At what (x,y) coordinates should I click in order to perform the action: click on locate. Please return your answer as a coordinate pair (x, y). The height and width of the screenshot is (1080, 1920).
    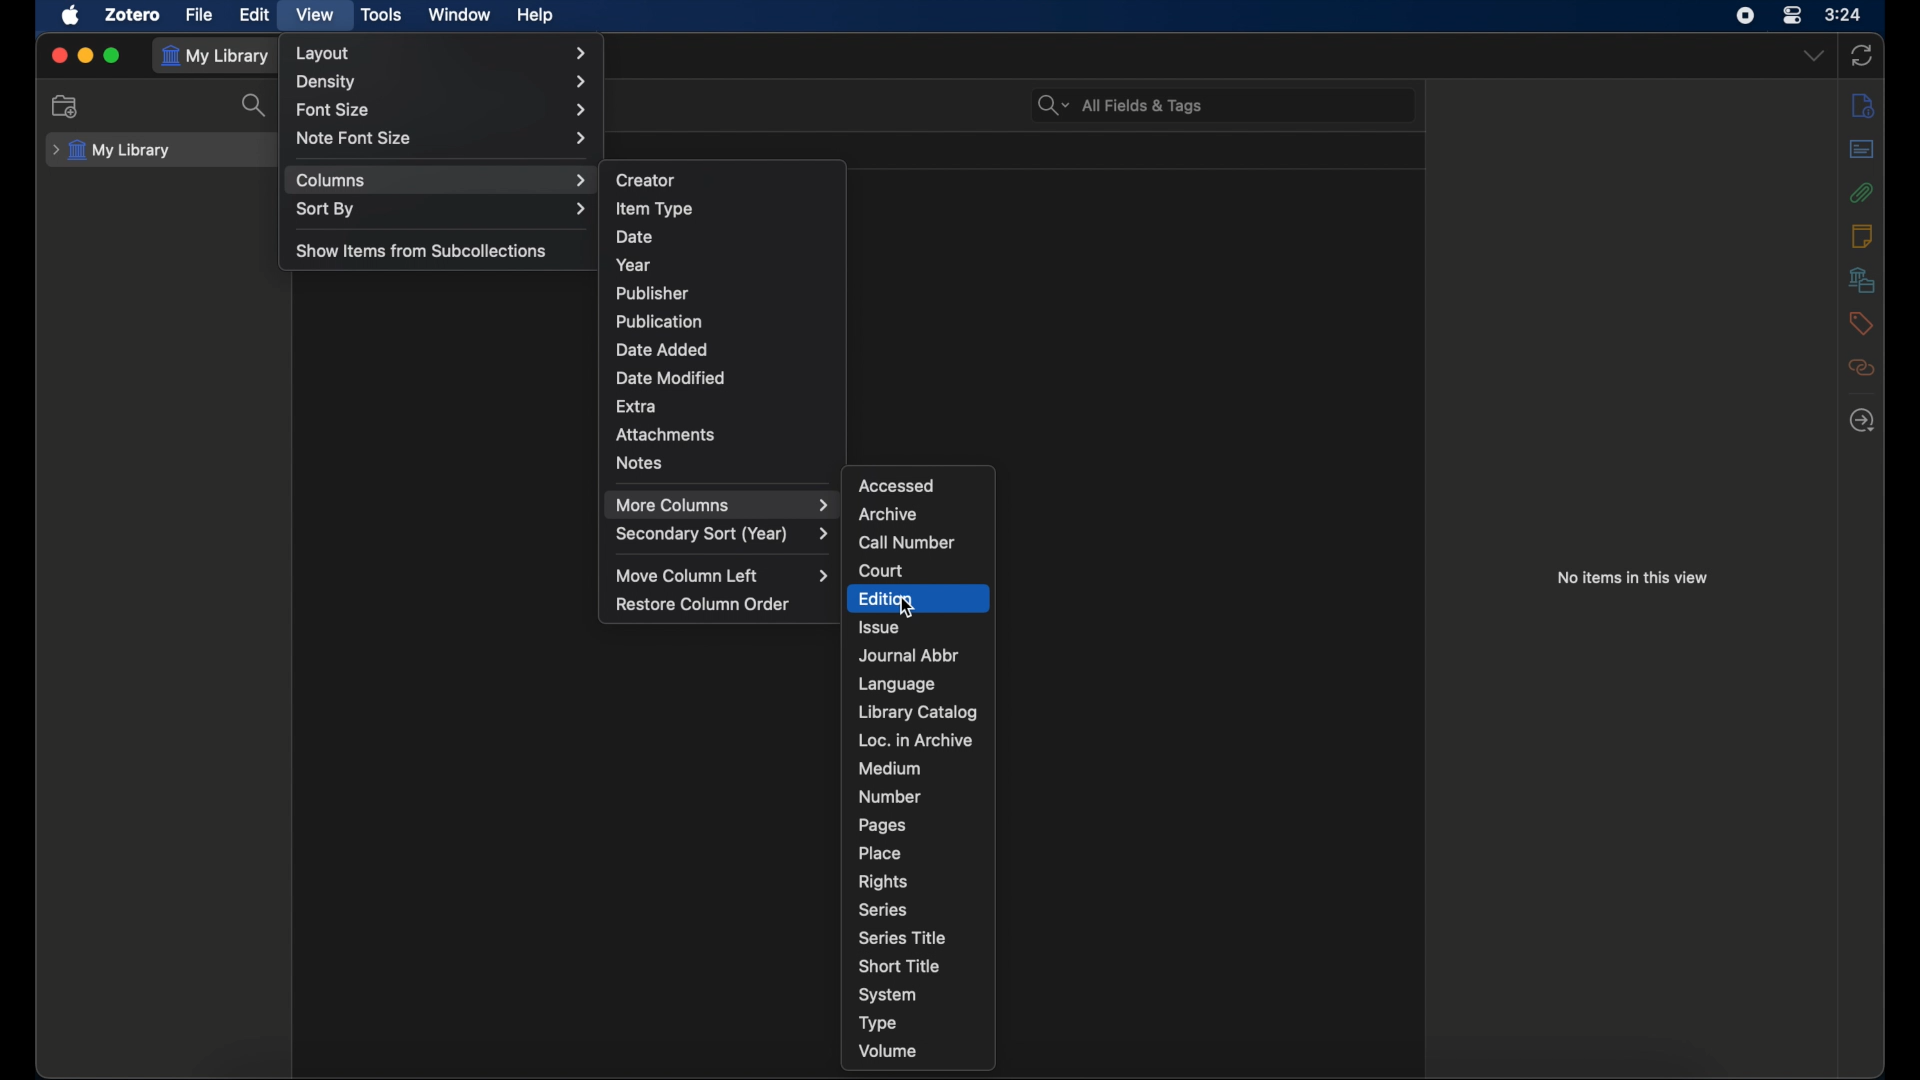
    Looking at the image, I should click on (1864, 421).